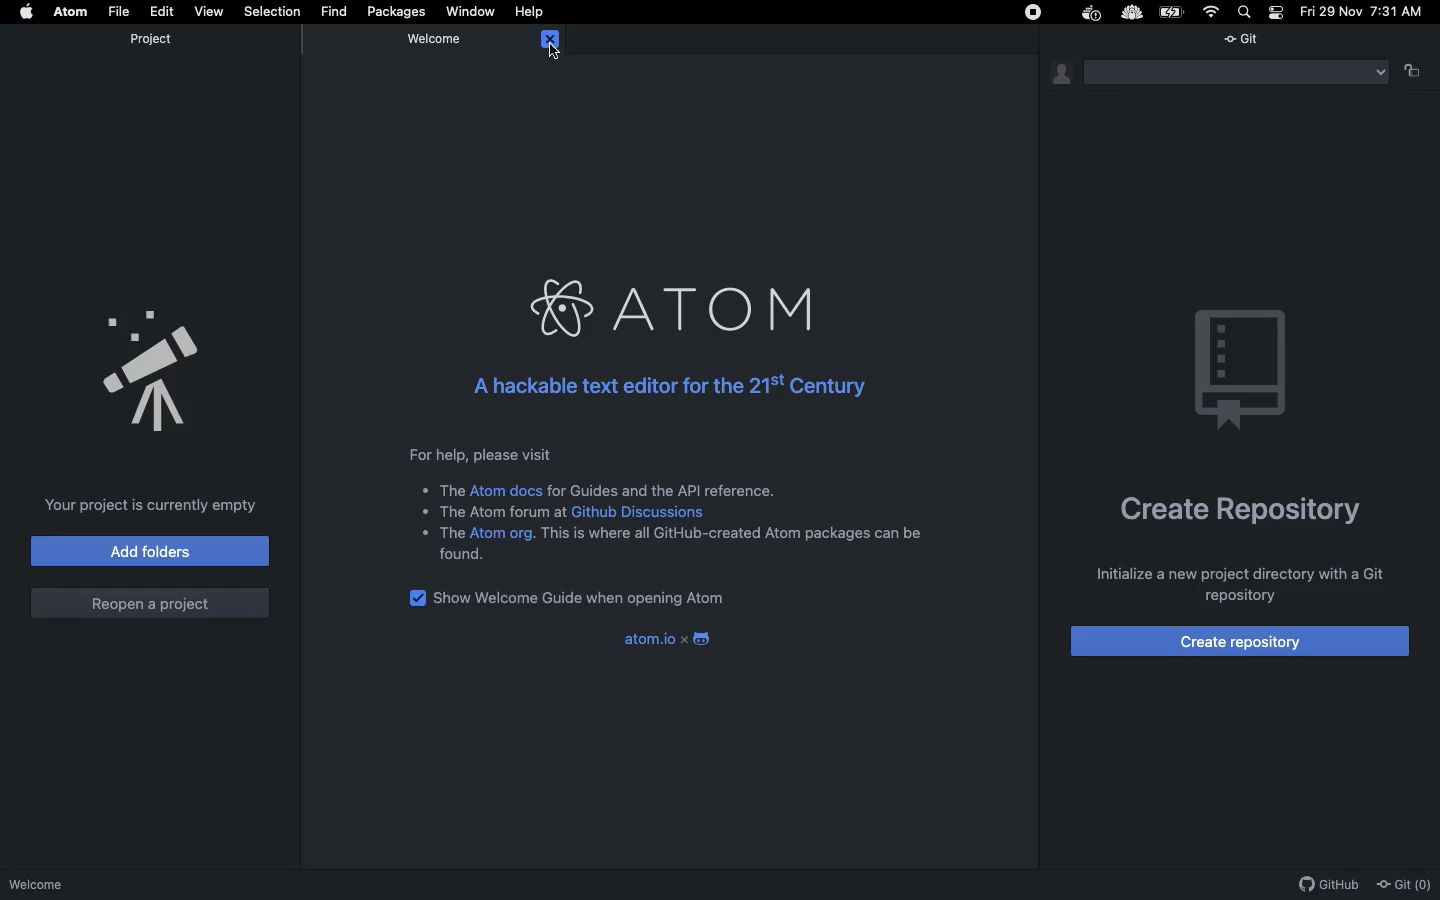 The width and height of the screenshot is (1440, 900). Describe the element at coordinates (163, 10) in the screenshot. I see `Edit` at that location.